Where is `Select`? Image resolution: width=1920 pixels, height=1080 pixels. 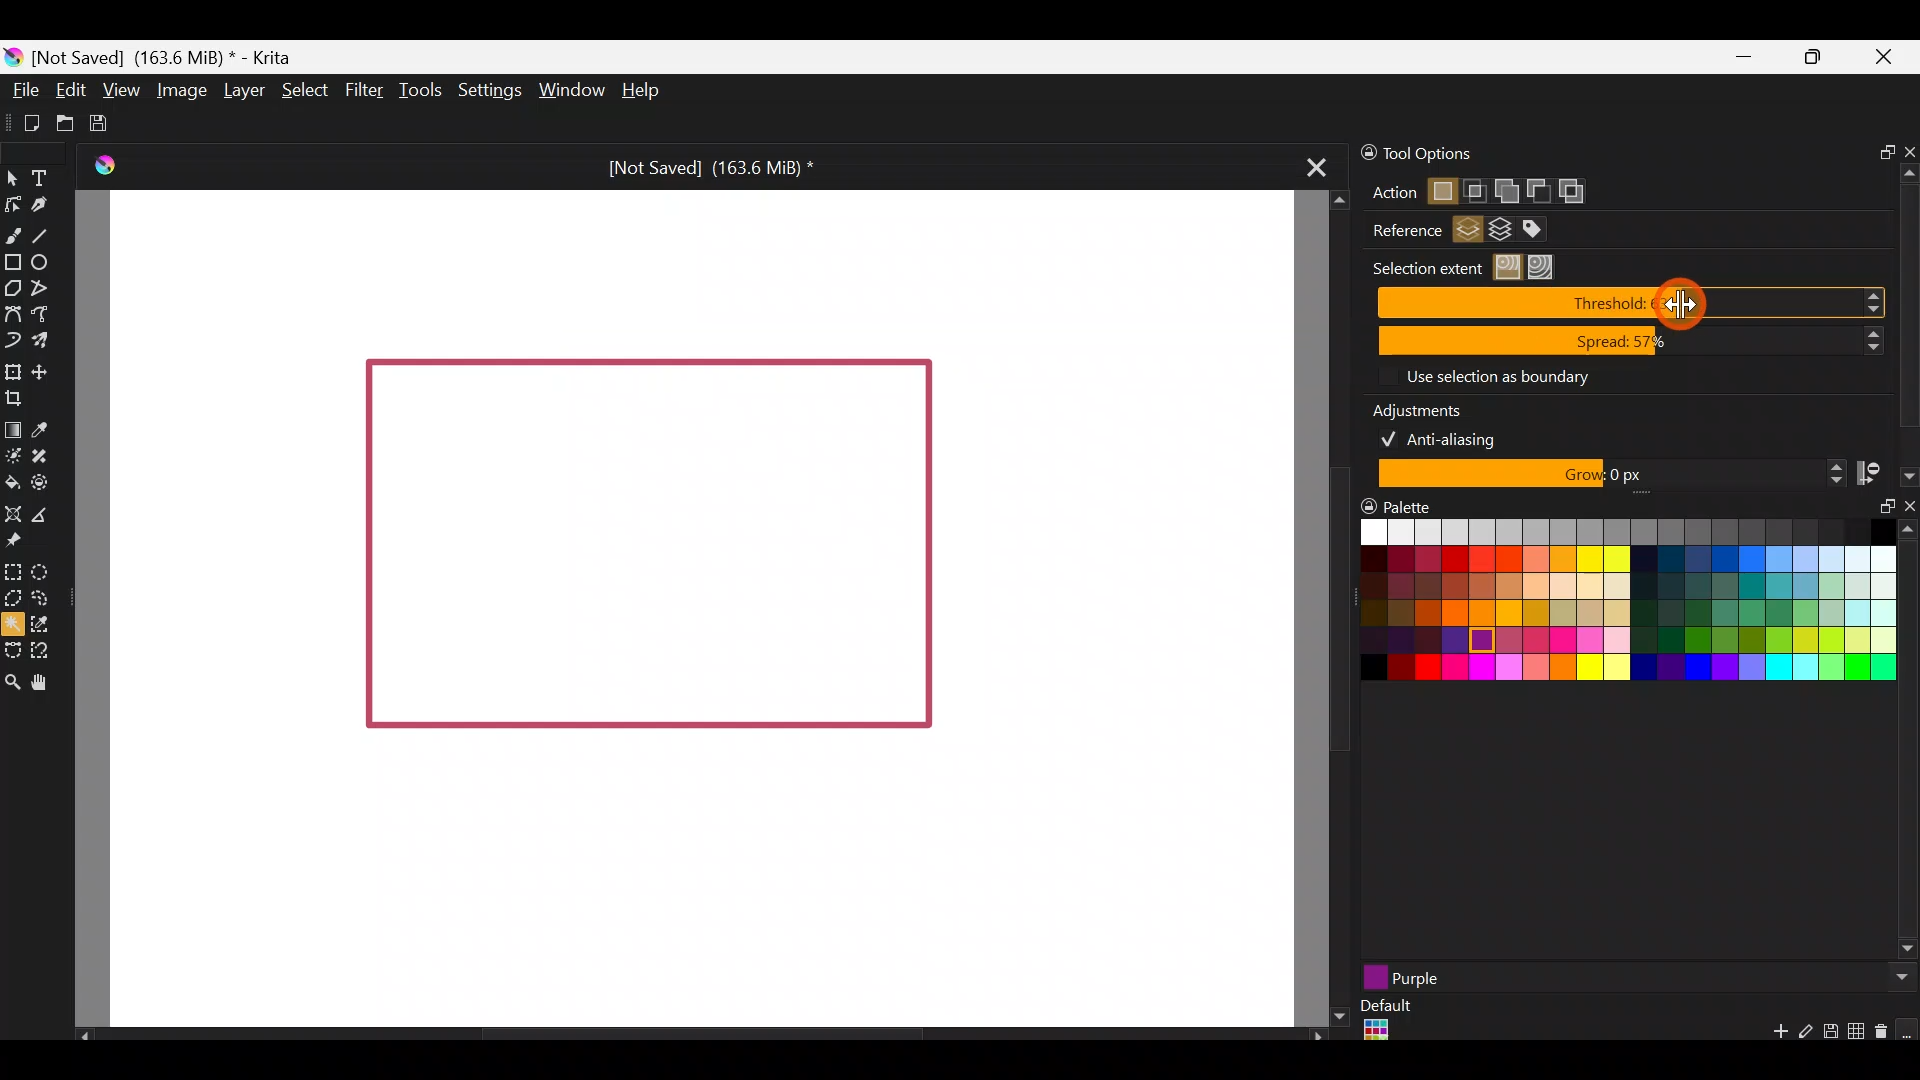
Select is located at coordinates (303, 90).